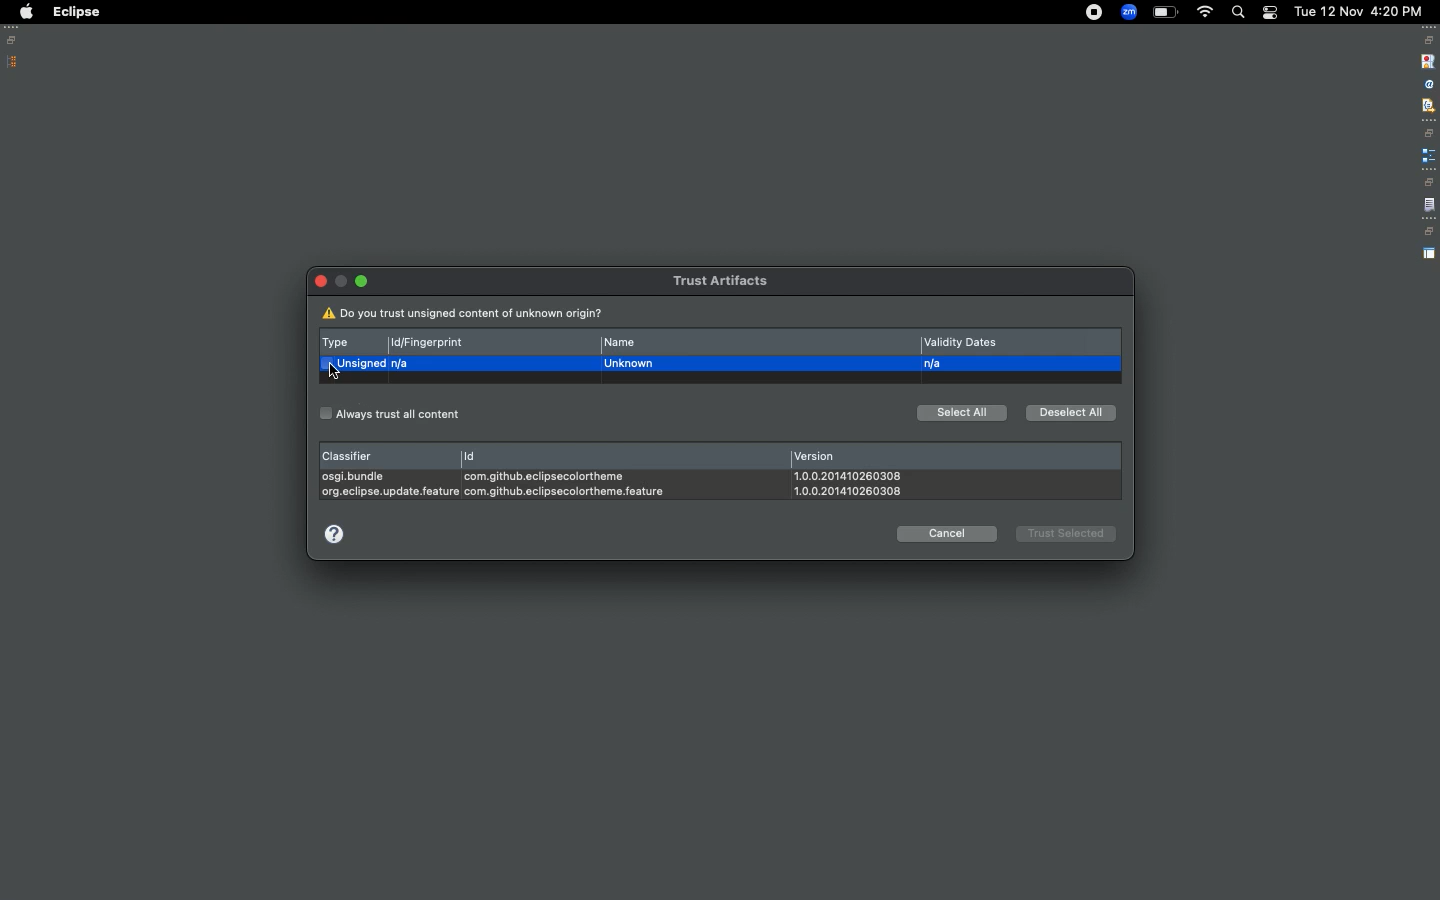 This screenshot has width=1440, height=900. What do you see at coordinates (1428, 232) in the screenshot?
I see `restore` at bounding box center [1428, 232].